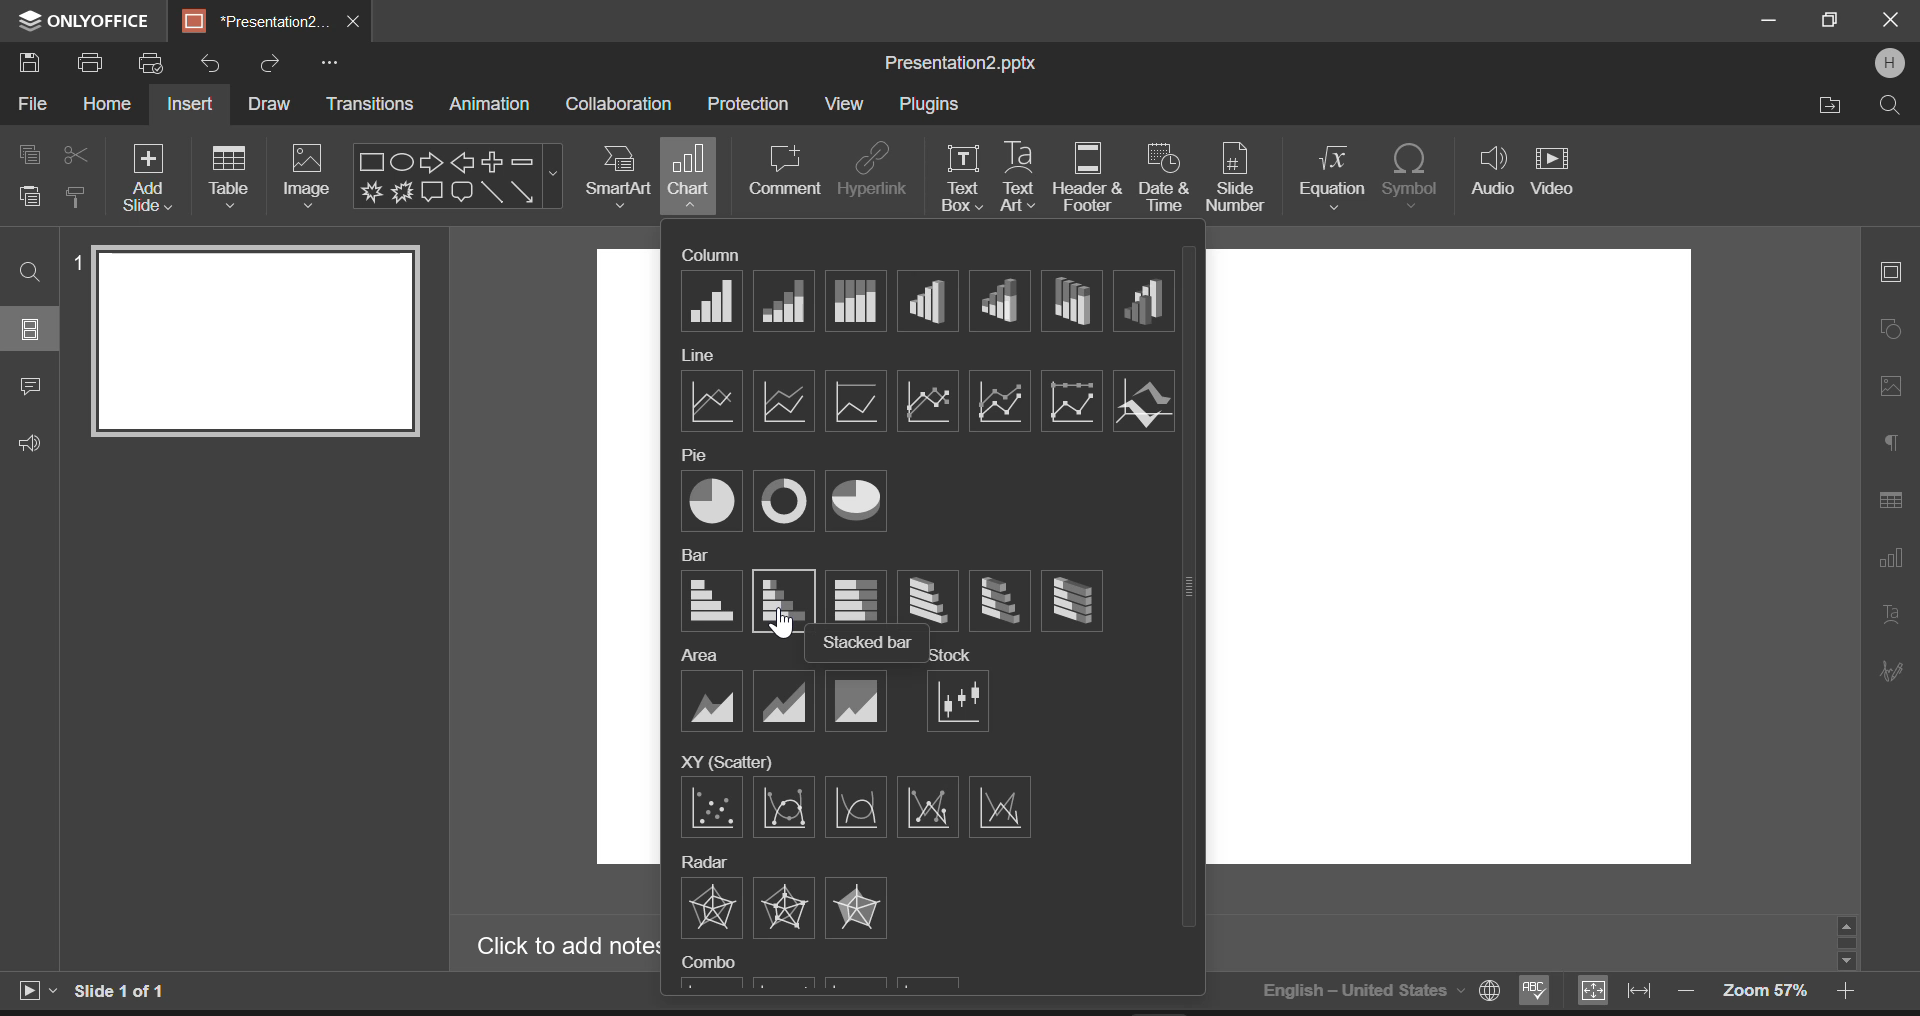  What do you see at coordinates (34, 64) in the screenshot?
I see `Save` at bounding box center [34, 64].